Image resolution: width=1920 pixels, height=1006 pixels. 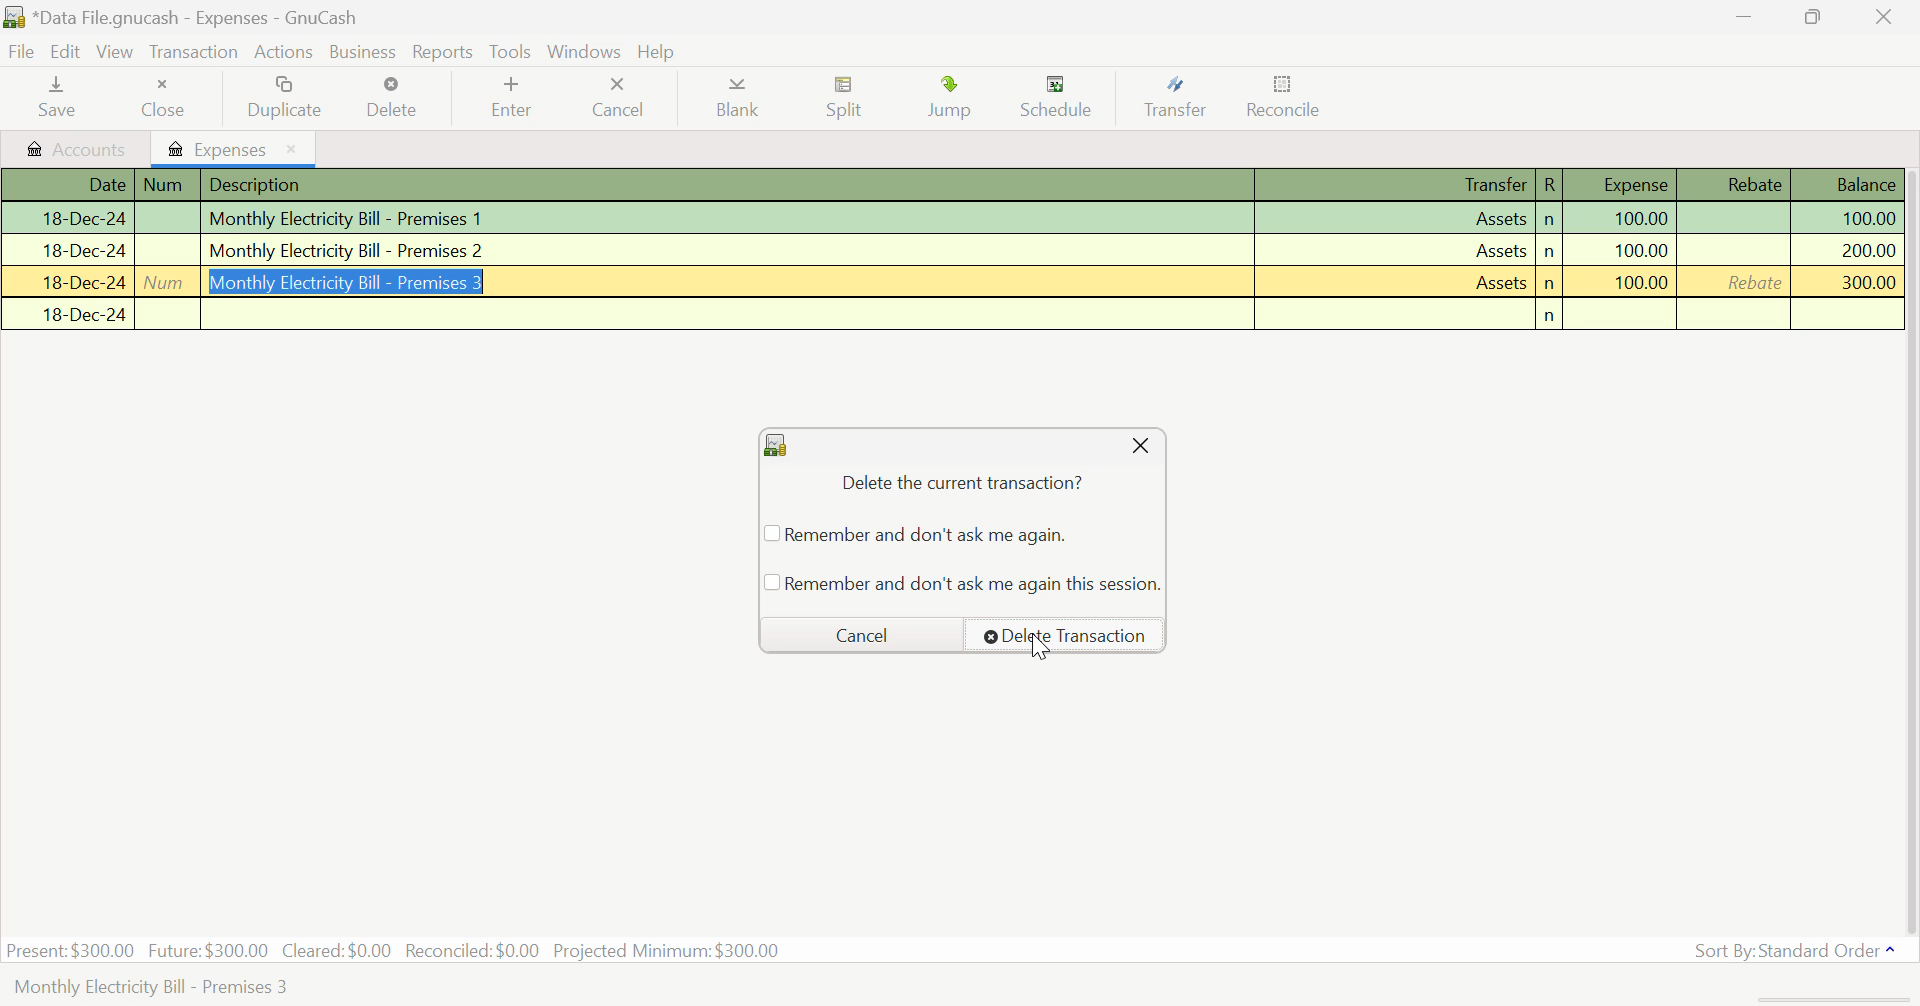 What do you see at coordinates (776, 446) in the screenshot?
I see `GnuCash Logo` at bounding box center [776, 446].